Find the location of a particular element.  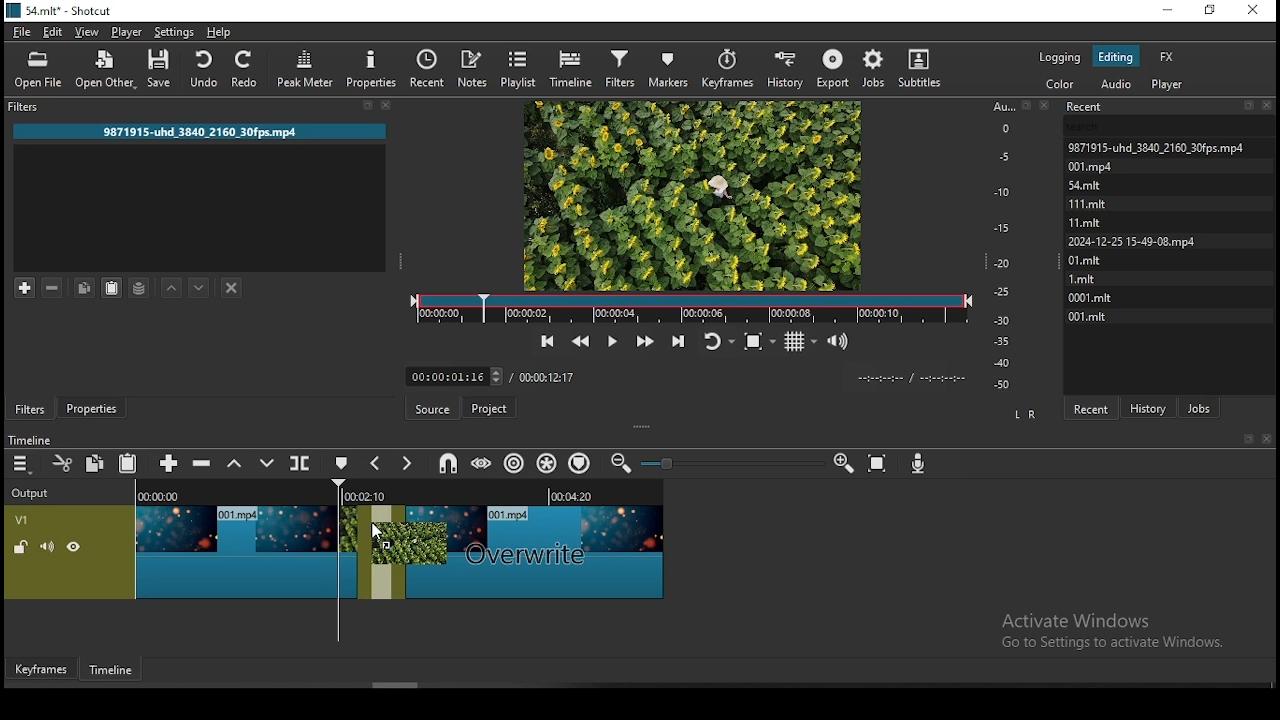

add filter is located at coordinates (25, 287).